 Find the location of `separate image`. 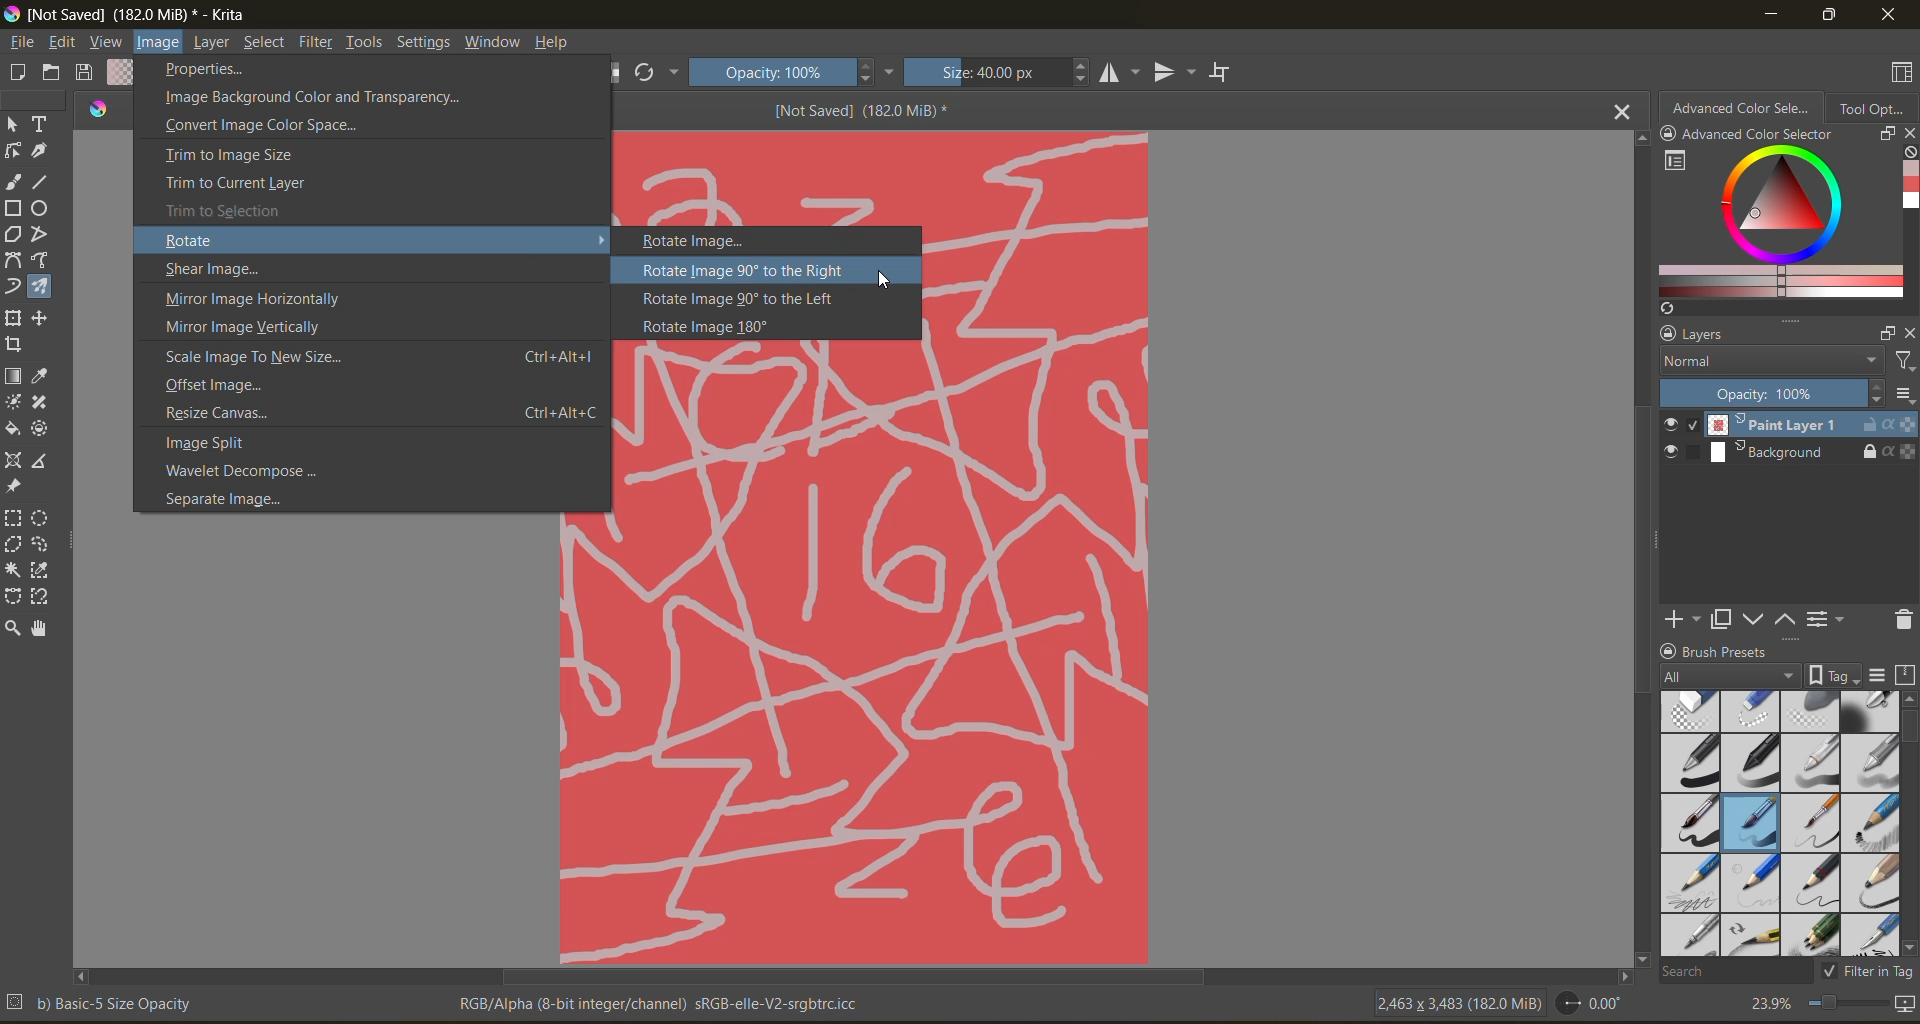

separate image is located at coordinates (231, 497).